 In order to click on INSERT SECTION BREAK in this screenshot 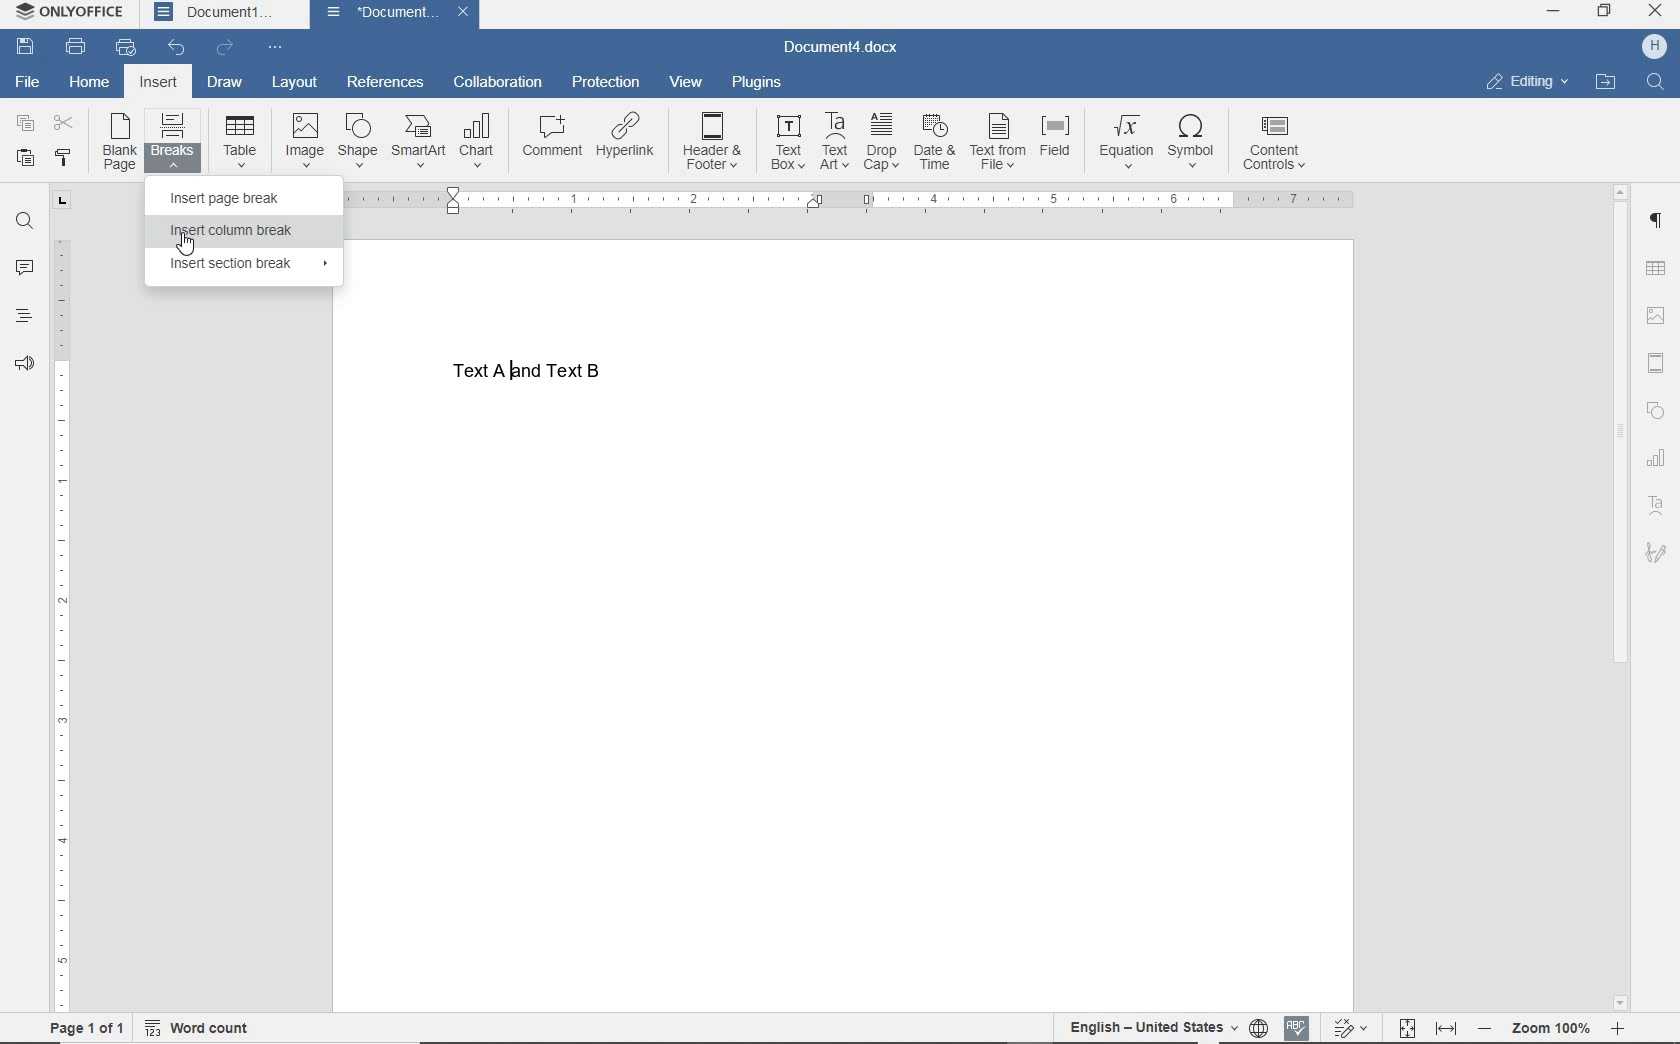, I will do `click(247, 263)`.